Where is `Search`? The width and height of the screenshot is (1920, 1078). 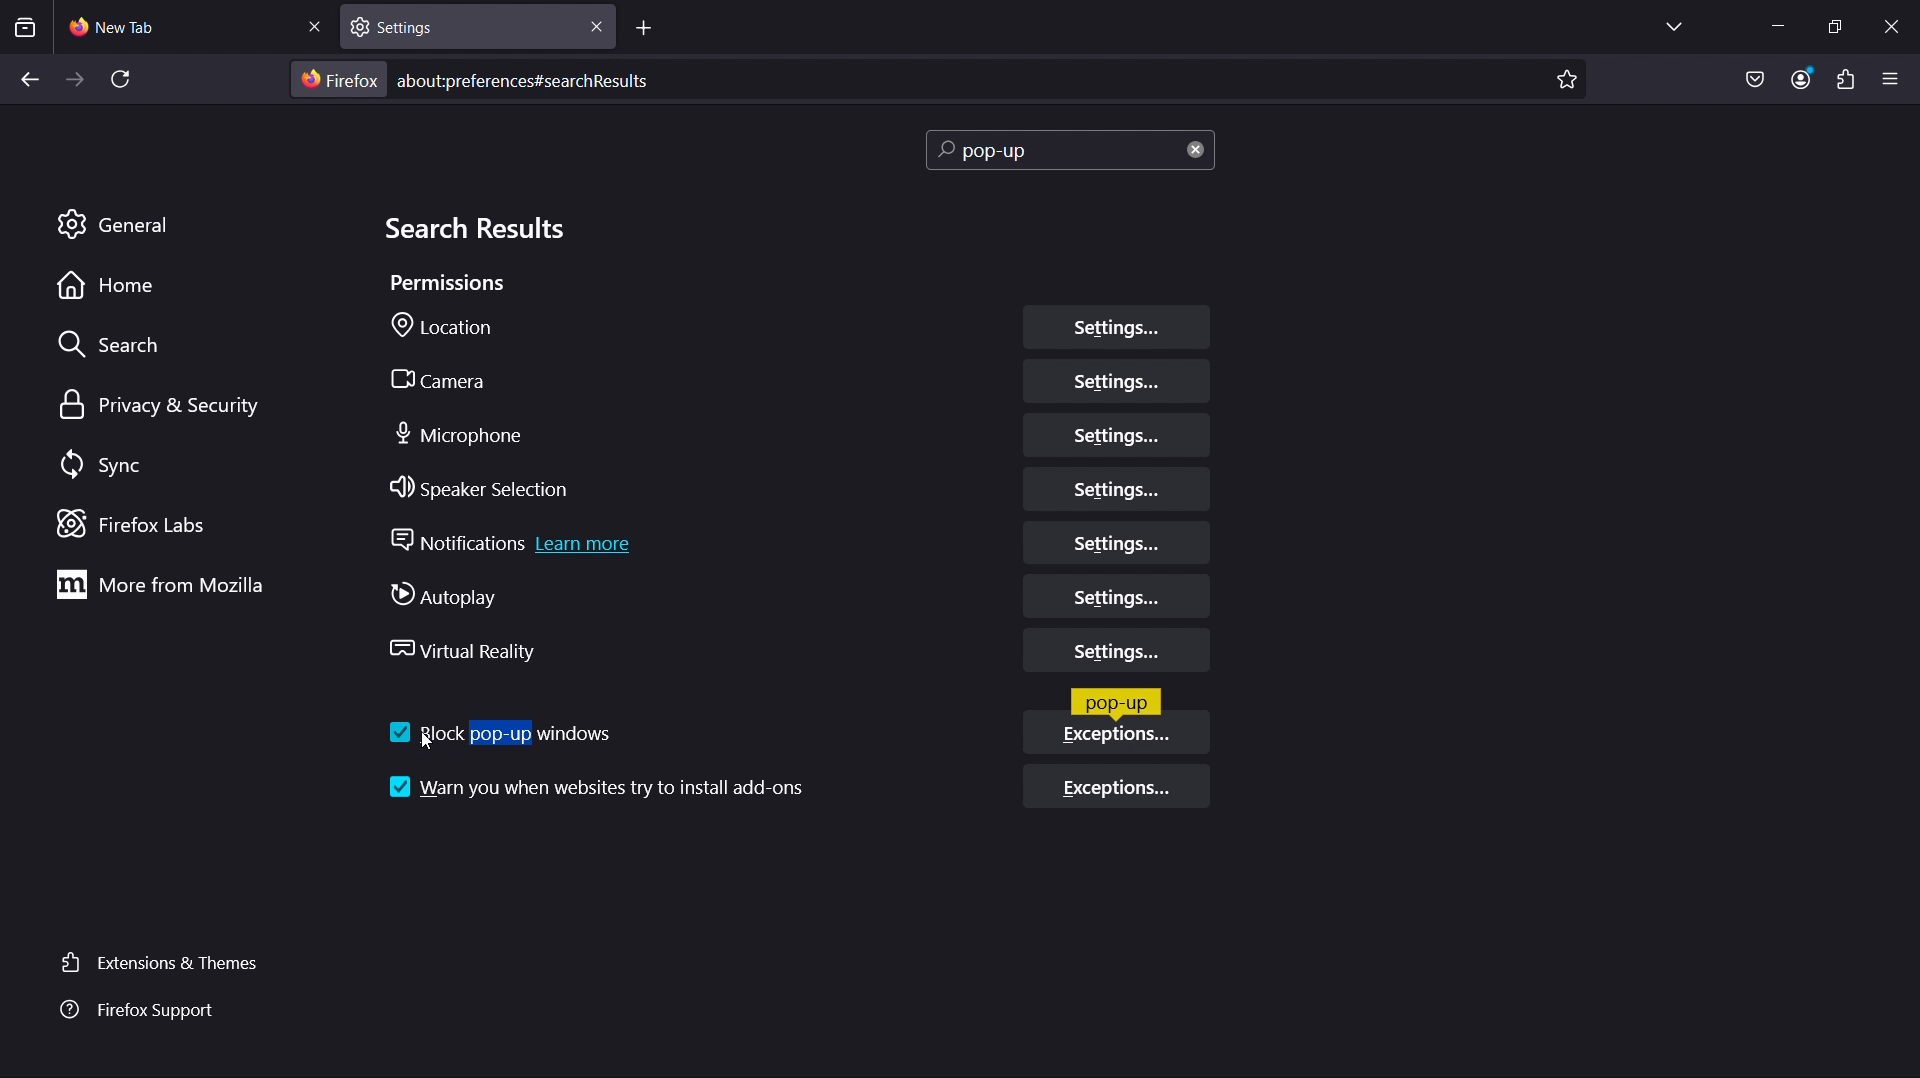 Search is located at coordinates (112, 343).